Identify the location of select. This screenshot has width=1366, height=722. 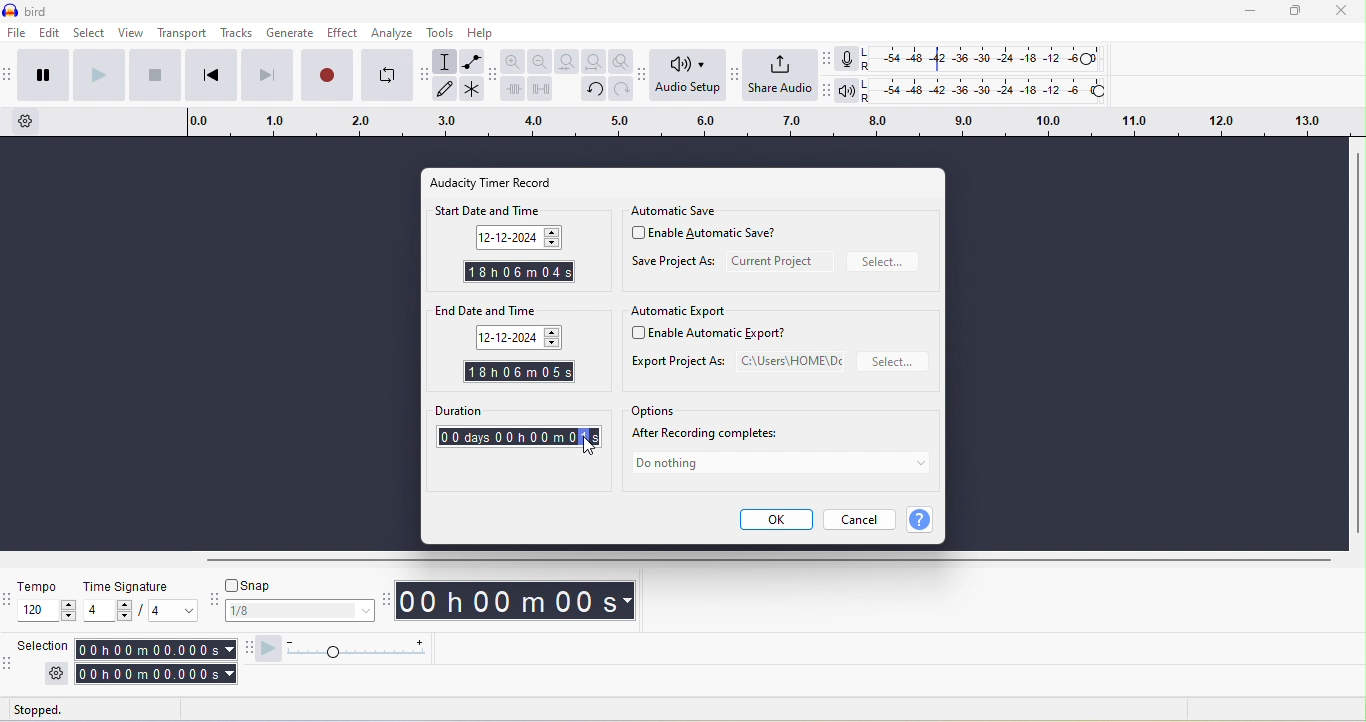
(90, 34).